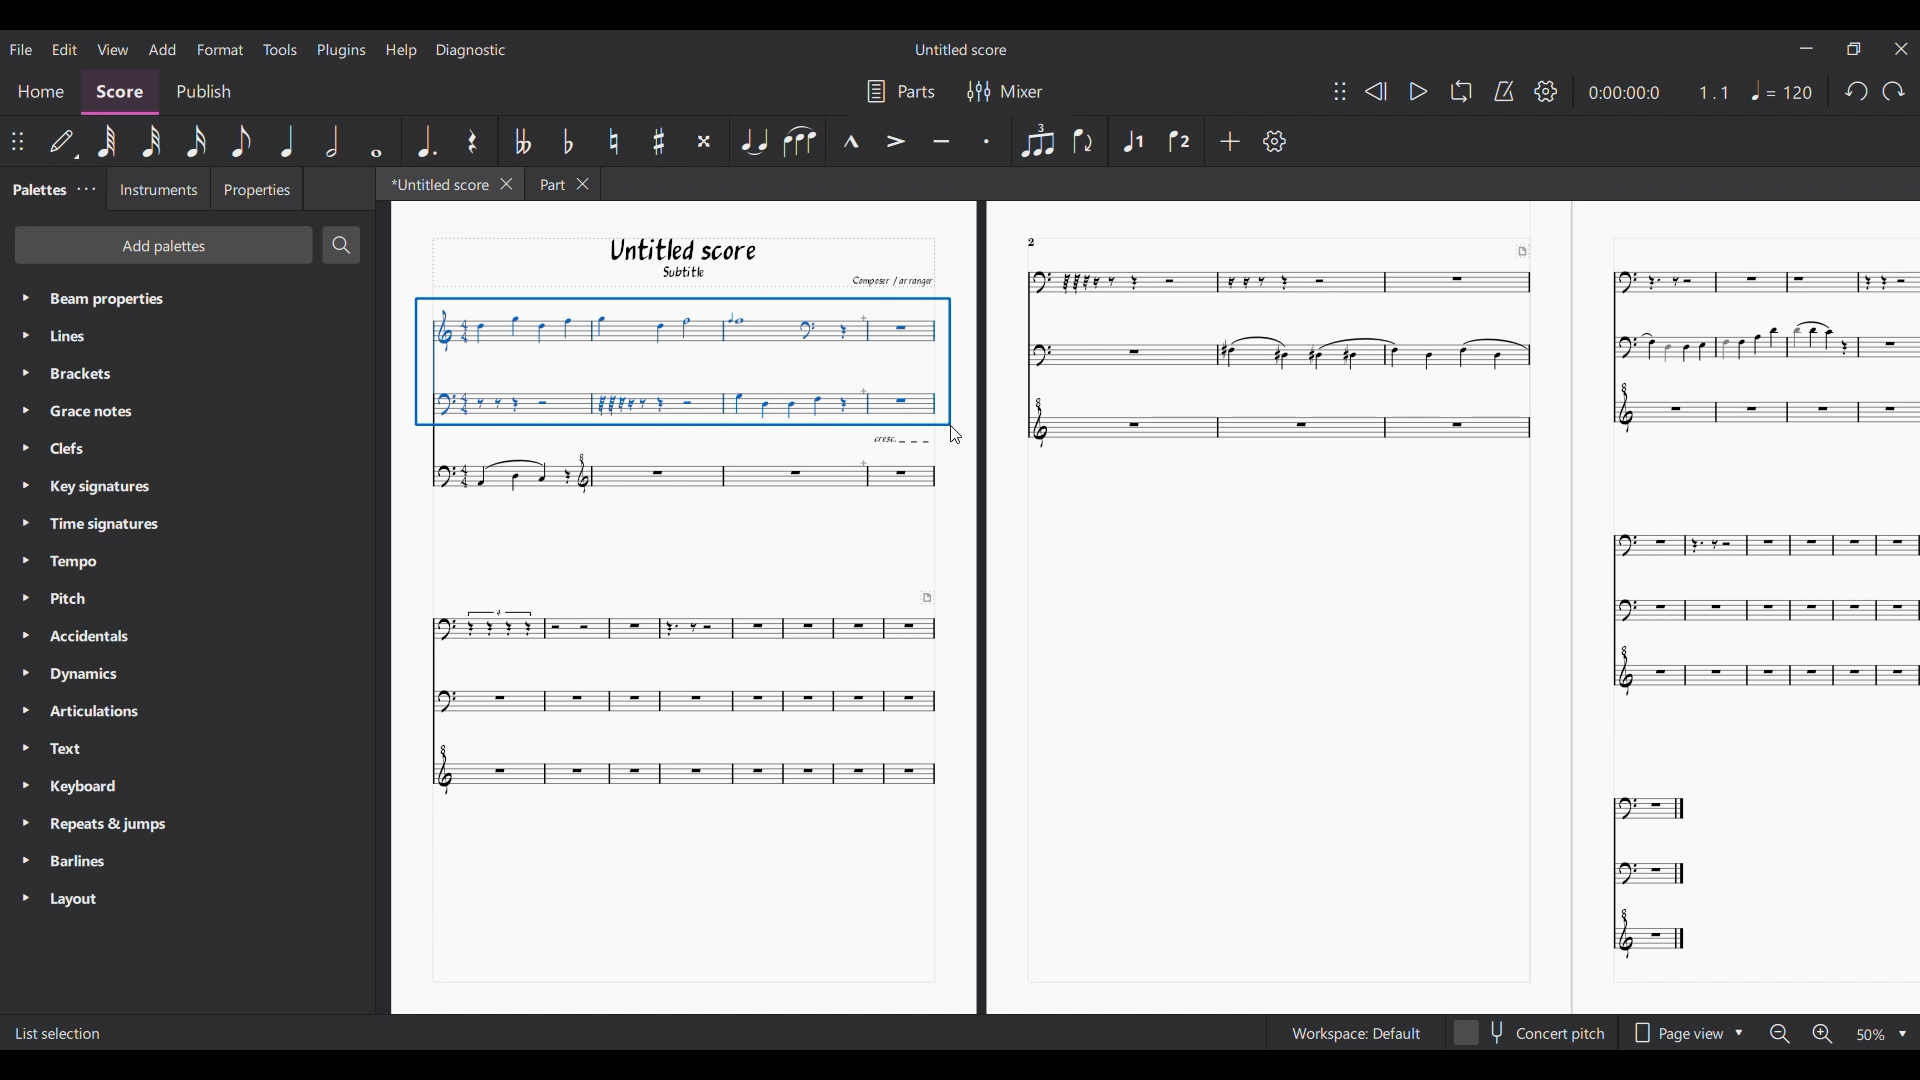  I want to click on Page view options, so click(1674, 1033).